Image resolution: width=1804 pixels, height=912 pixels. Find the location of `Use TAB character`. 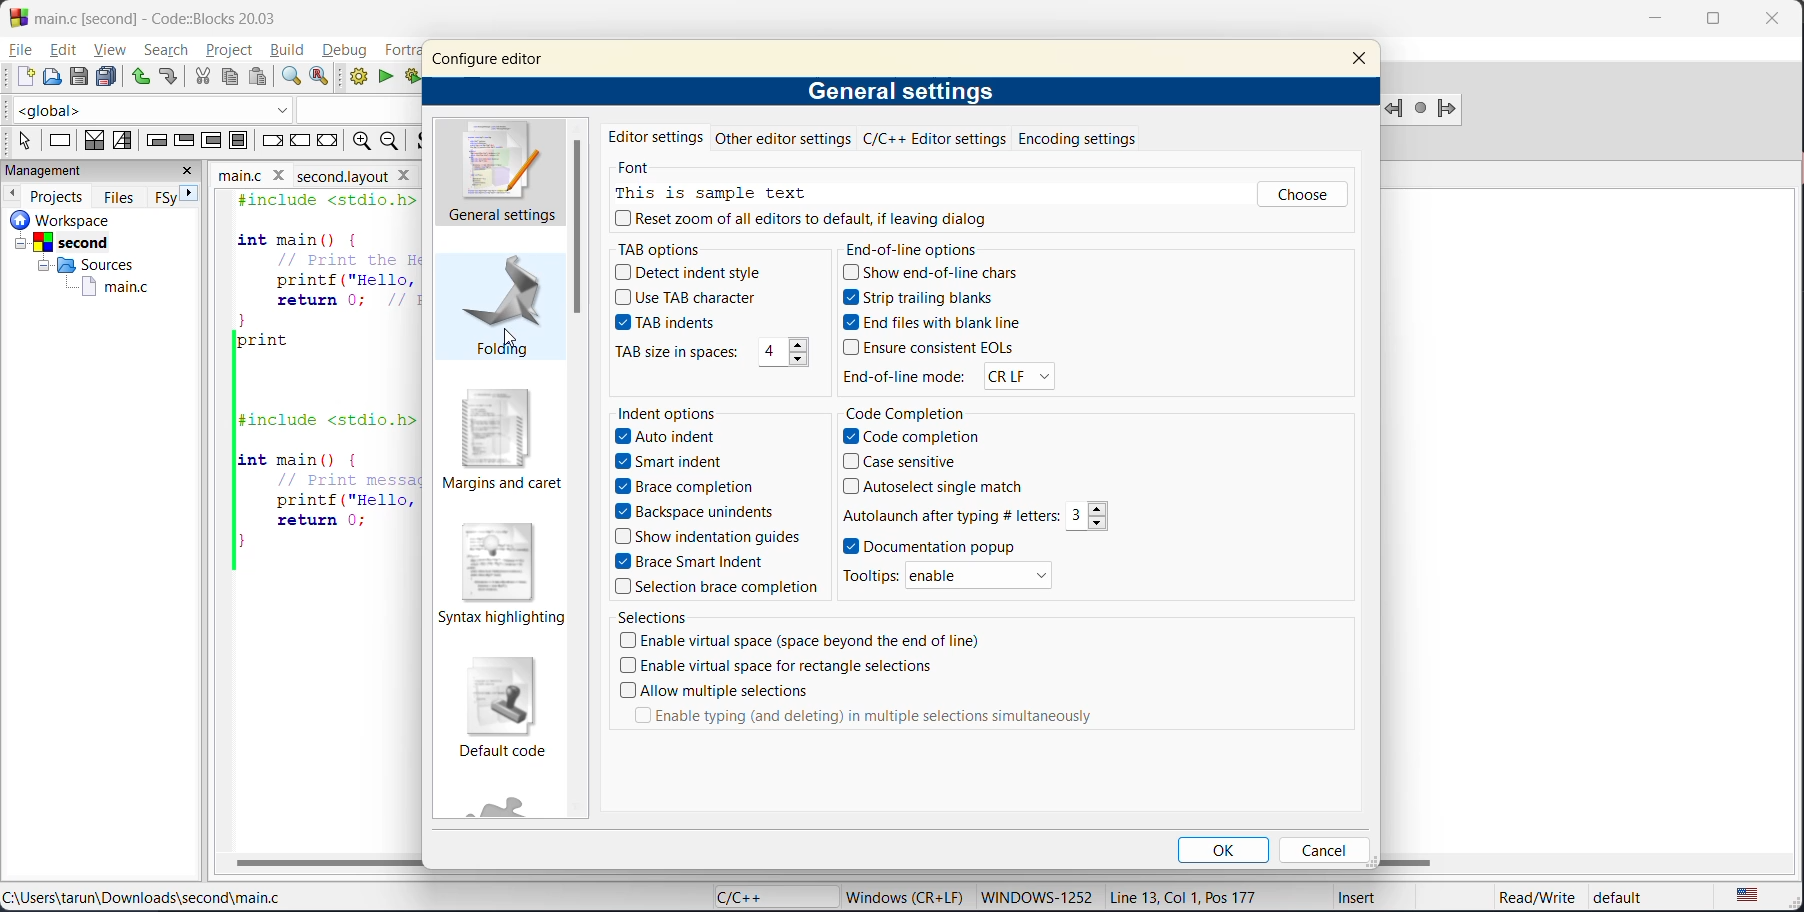

Use TAB character is located at coordinates (690, 297).